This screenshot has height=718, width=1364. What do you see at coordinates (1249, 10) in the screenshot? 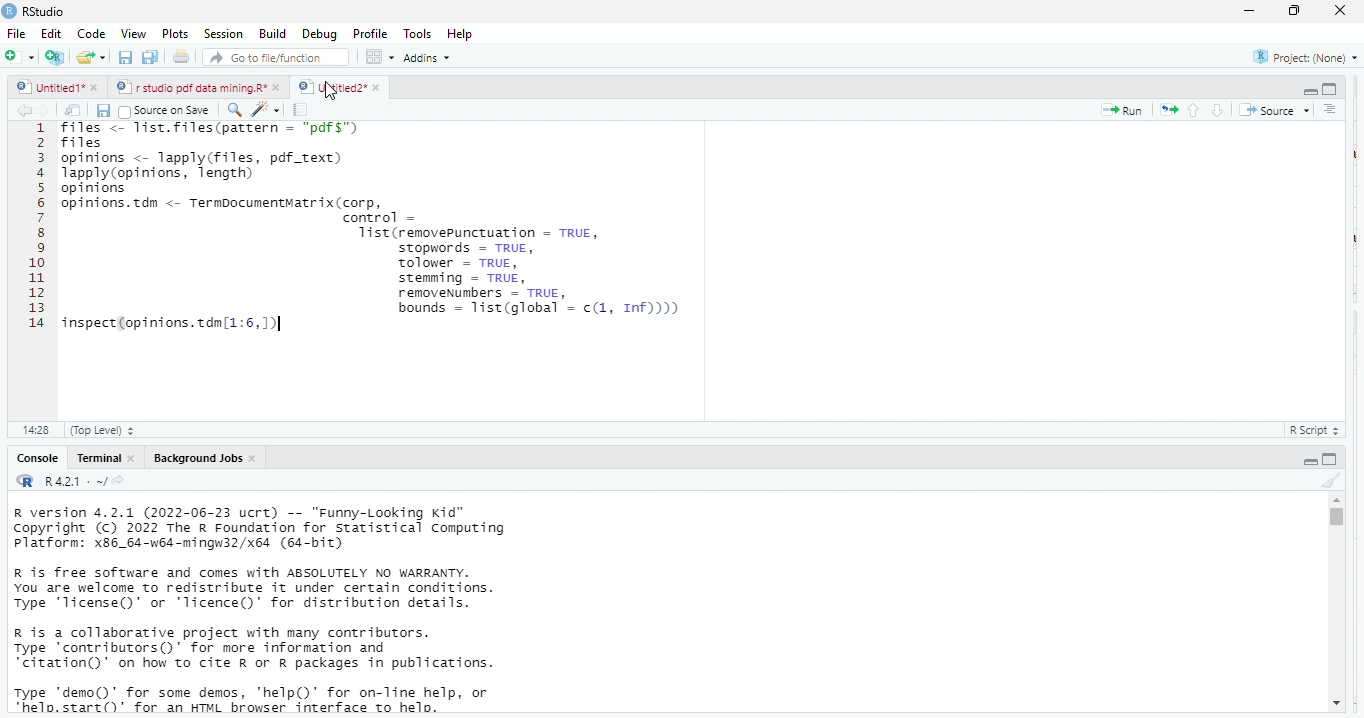
I see `minimize` at bounding box center [1249, 10].